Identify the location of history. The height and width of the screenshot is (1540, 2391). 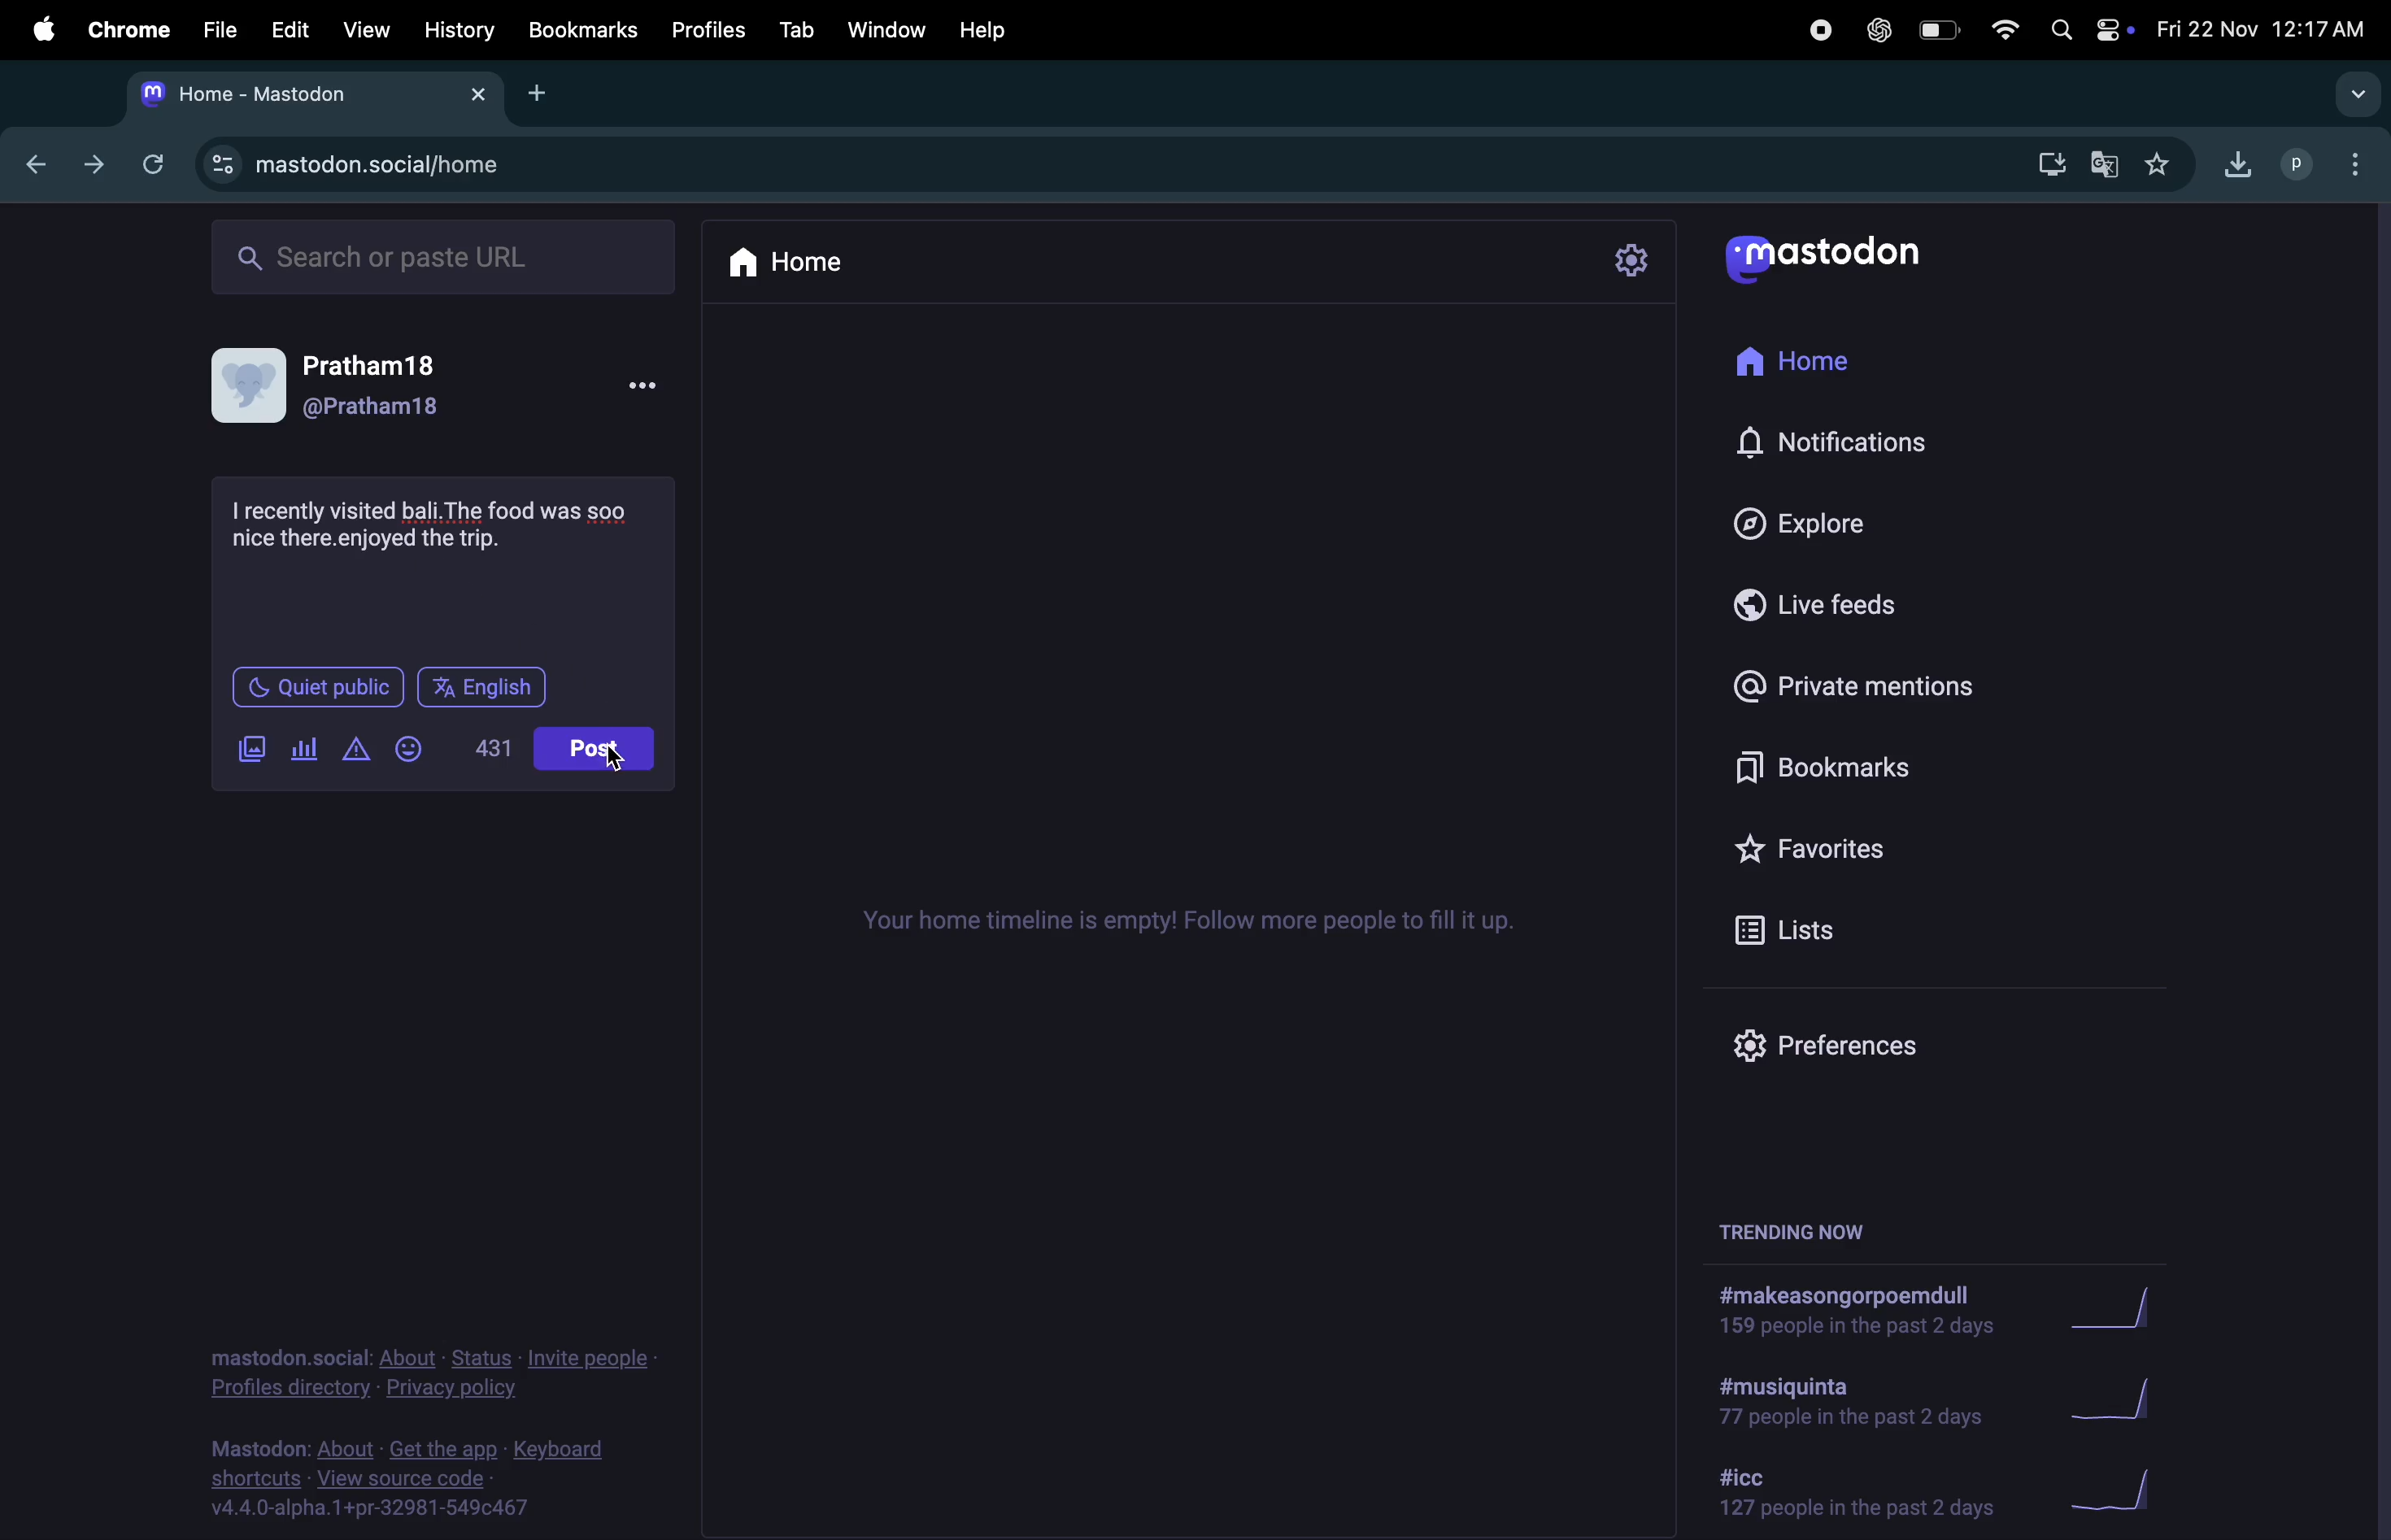
(461, 31).